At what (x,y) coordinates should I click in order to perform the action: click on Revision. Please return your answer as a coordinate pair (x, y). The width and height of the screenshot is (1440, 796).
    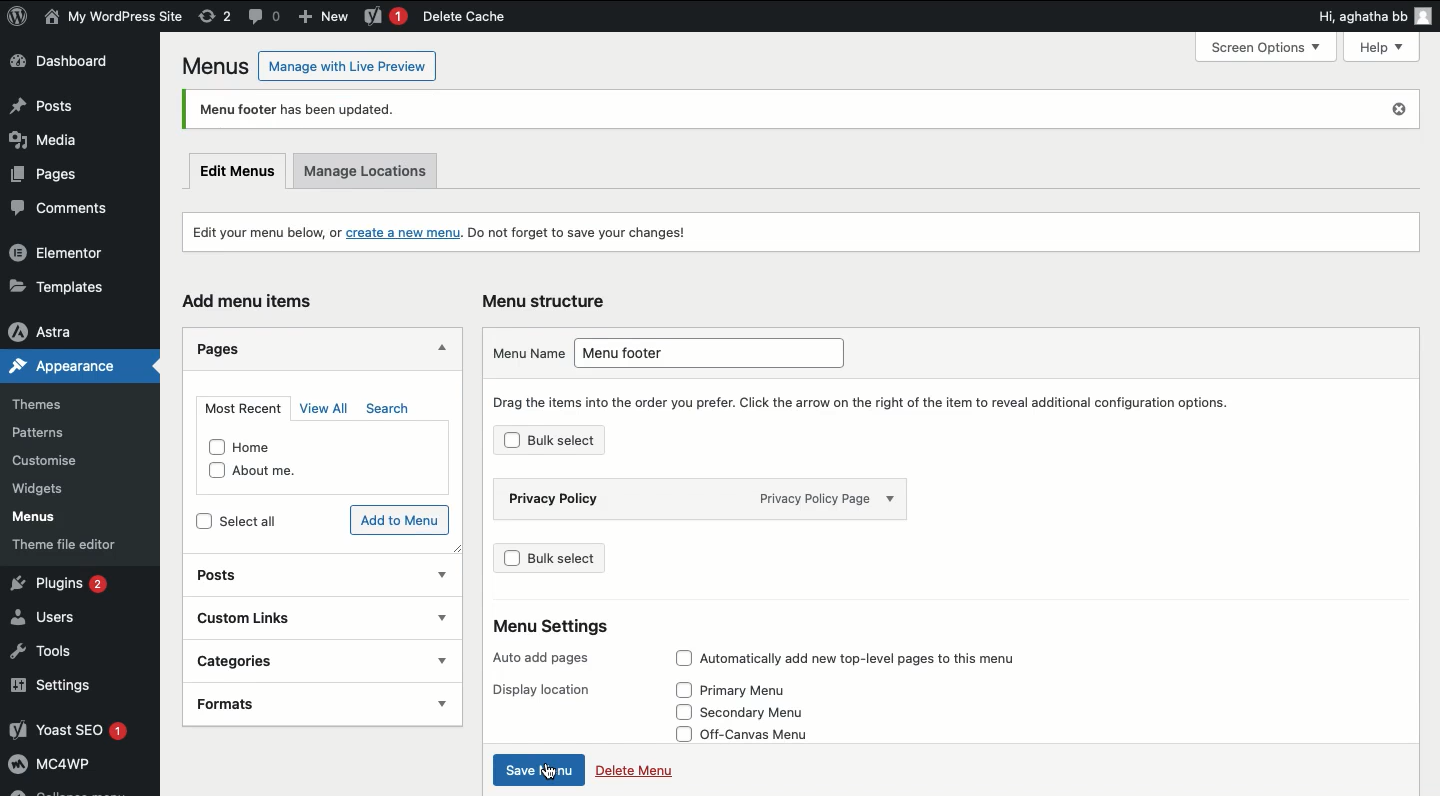
    Looking at the image, I should click on (215, 17).